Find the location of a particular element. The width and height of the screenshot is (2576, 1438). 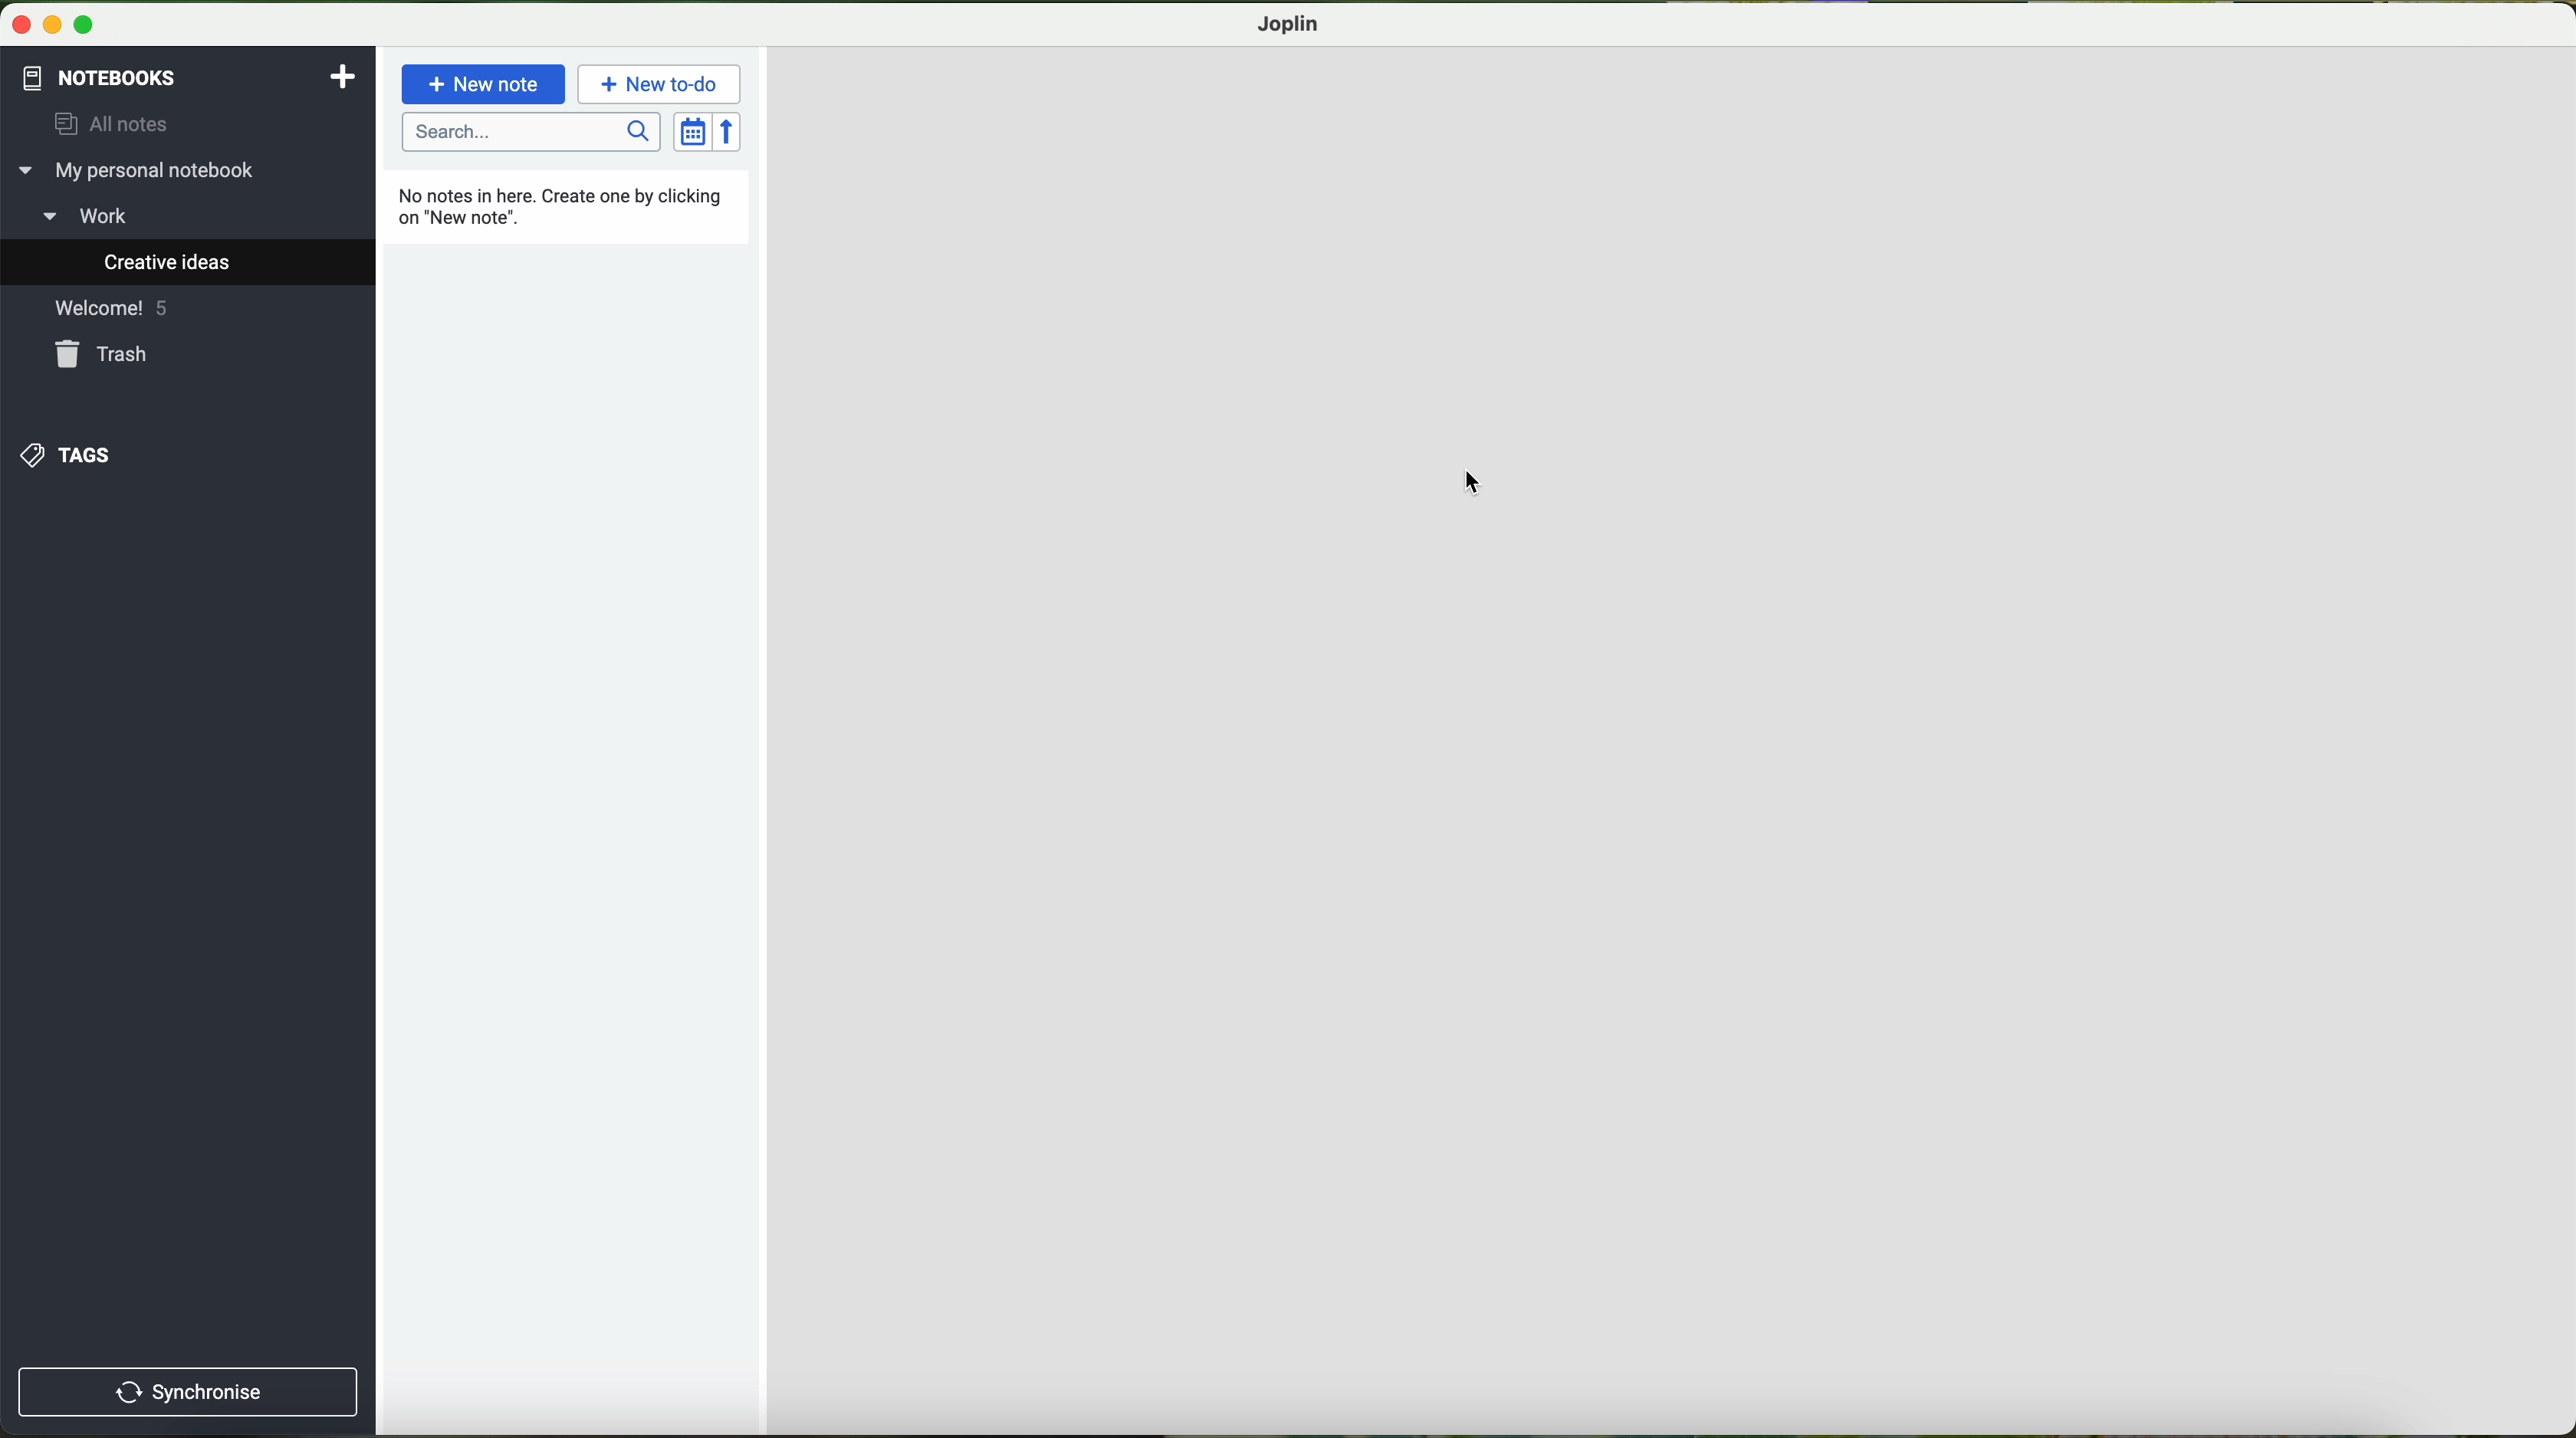

add notebooks is located at coordinates (340, 75).